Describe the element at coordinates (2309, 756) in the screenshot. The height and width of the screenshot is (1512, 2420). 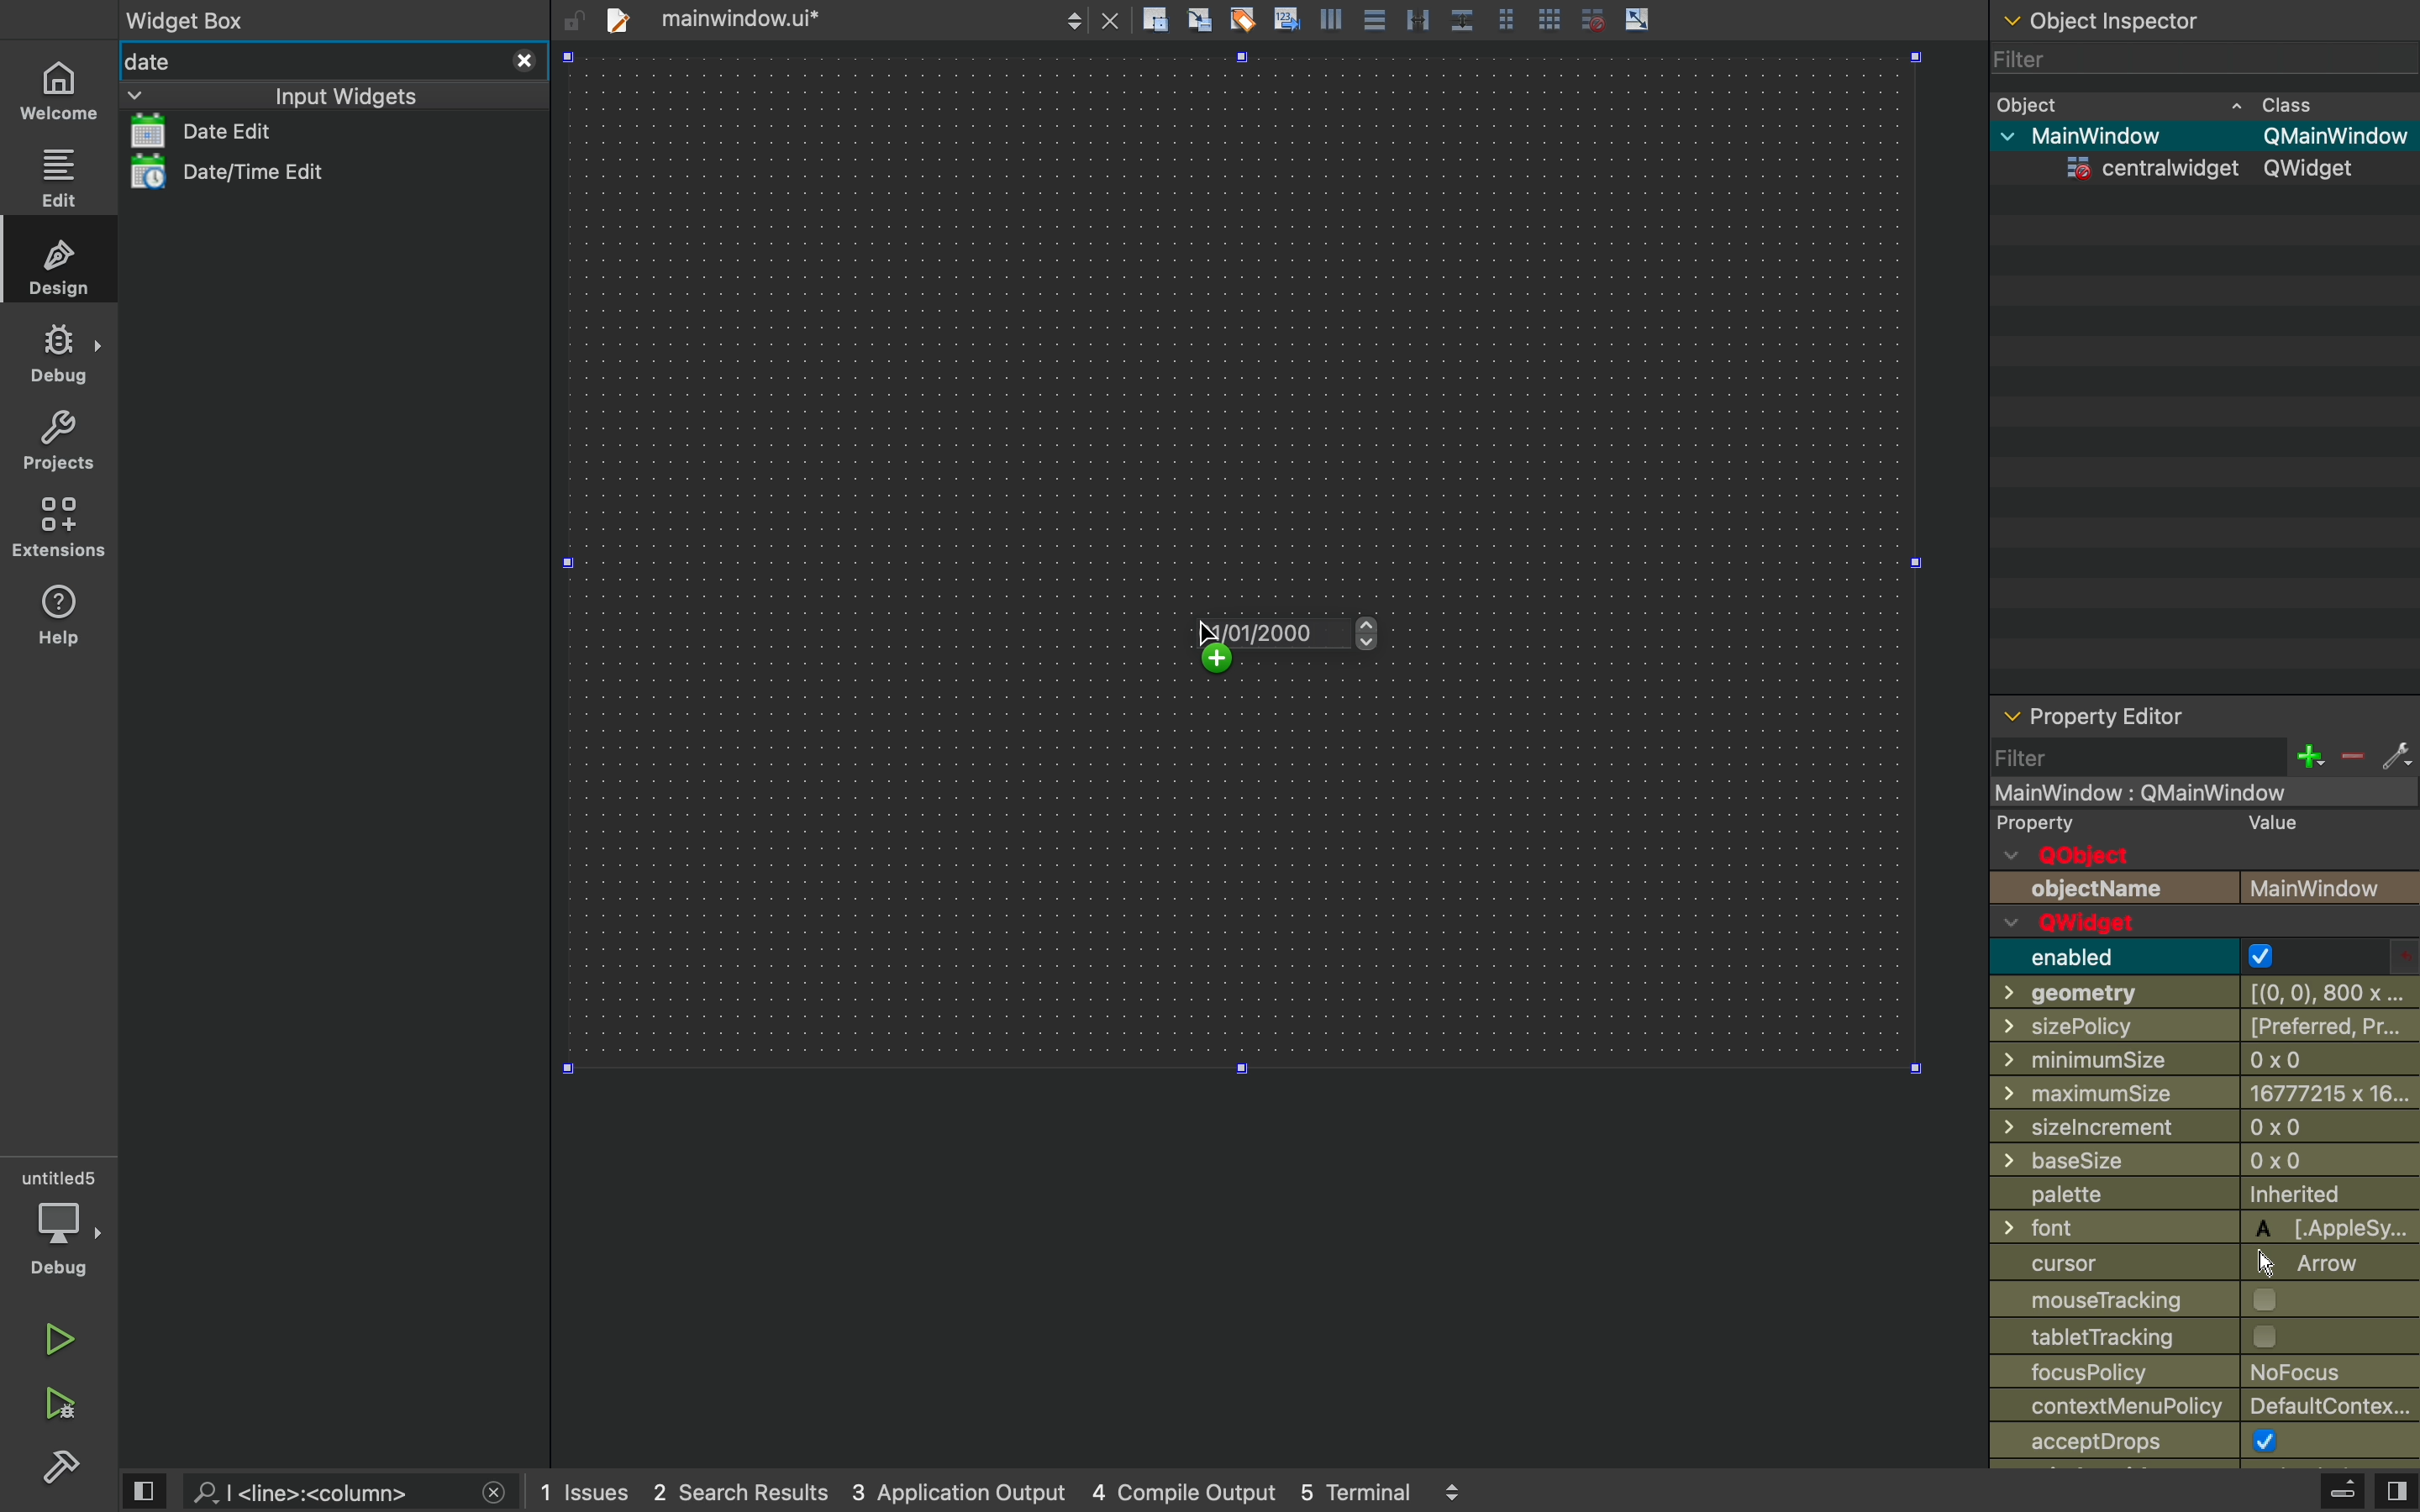
I see `plus` at that location.